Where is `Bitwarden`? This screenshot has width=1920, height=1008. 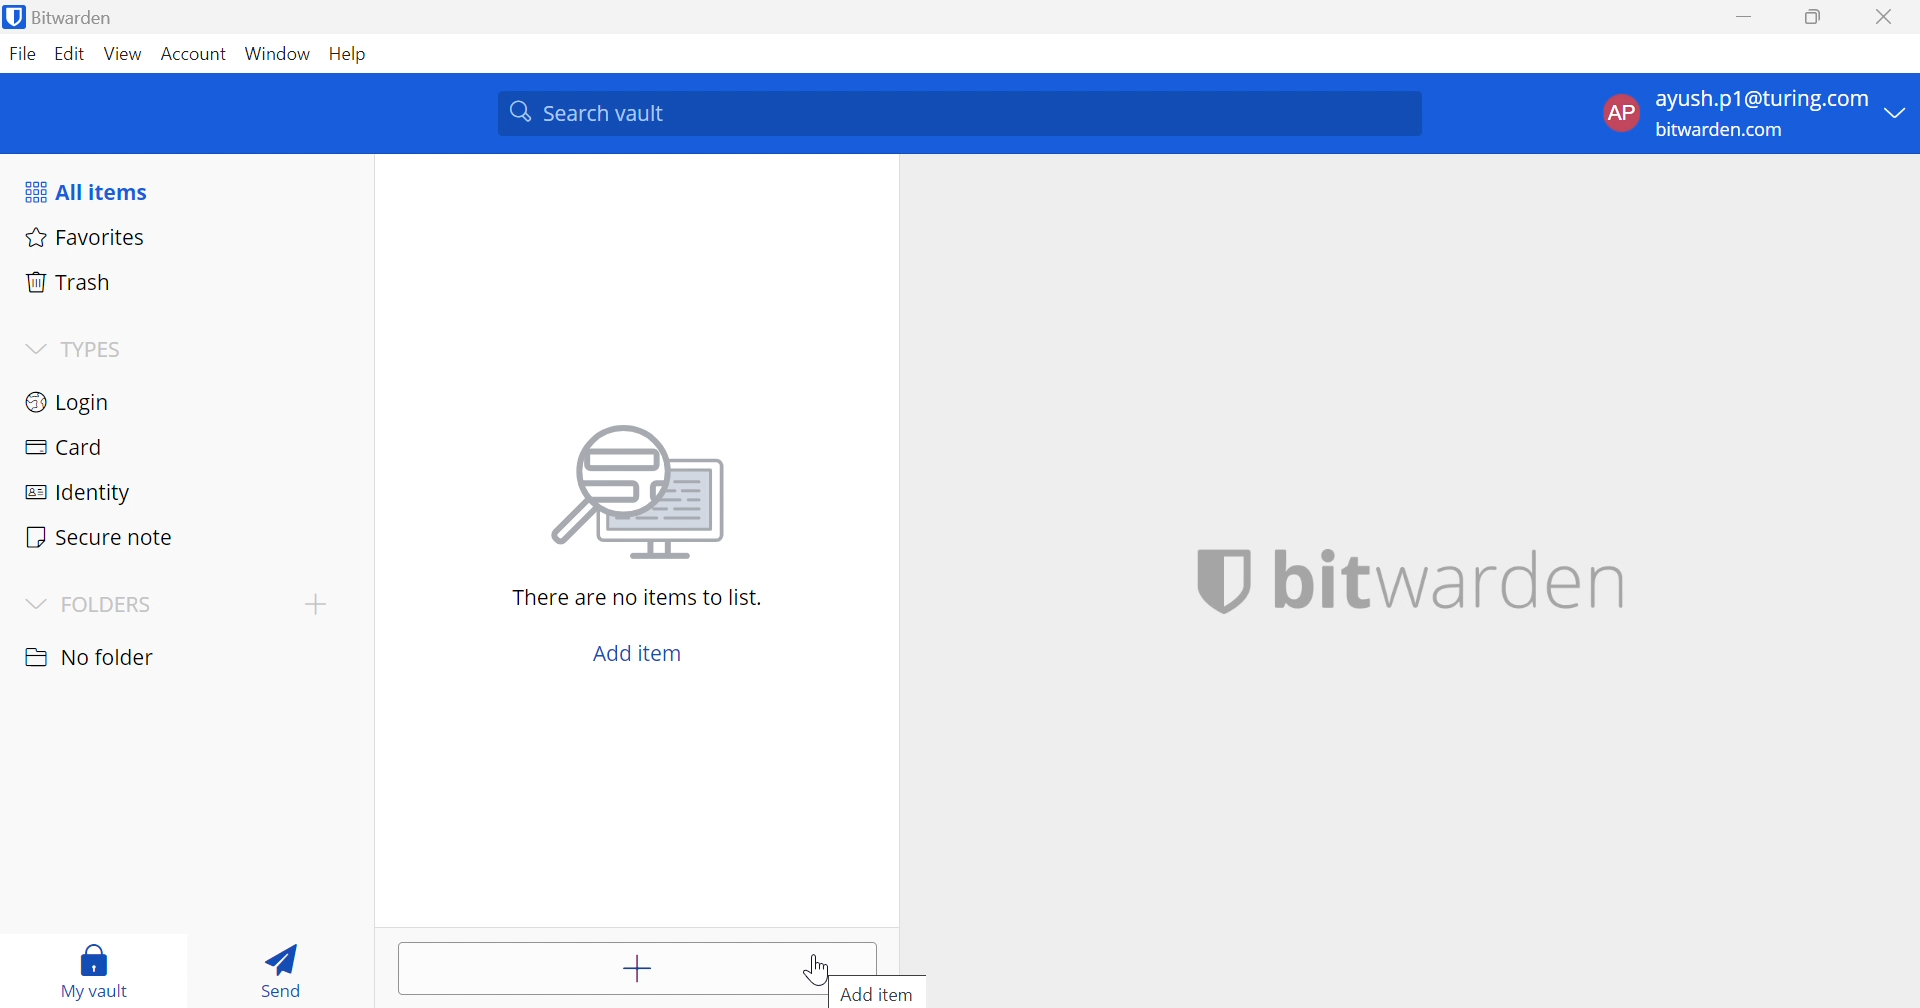 Bitwarden is located at coordinates (72, 16).